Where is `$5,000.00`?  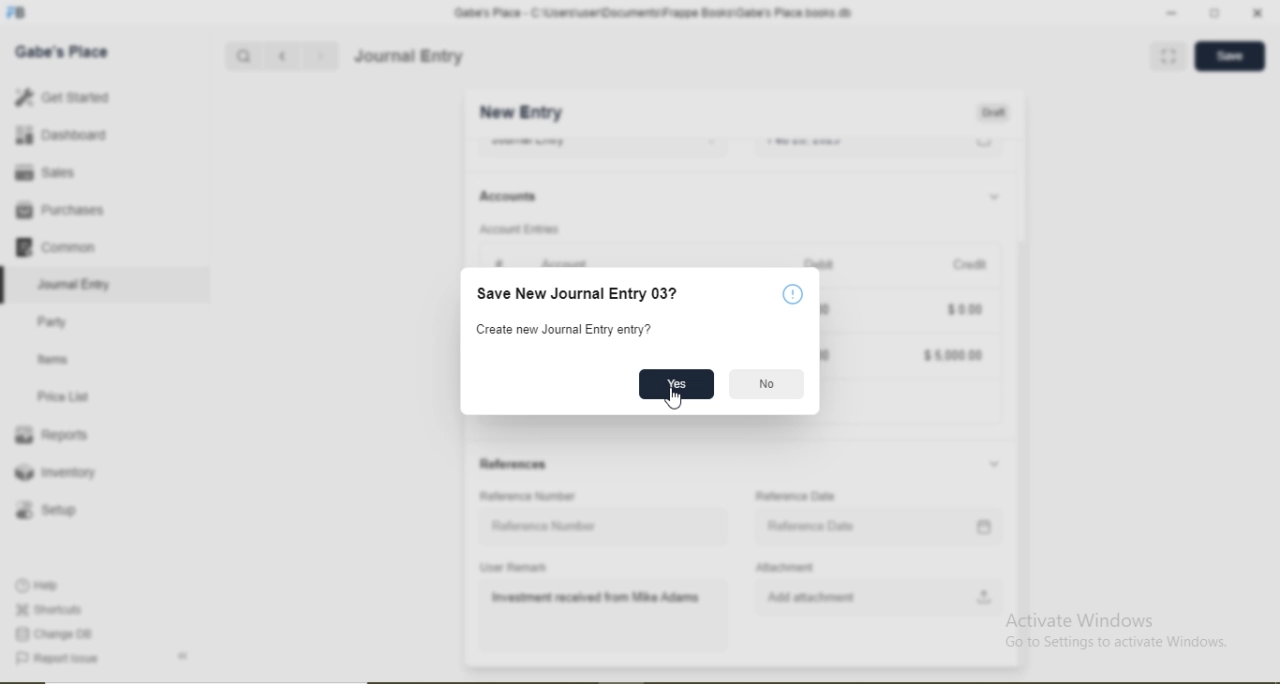
$5,000.00 is located at coordinates (952, 356).